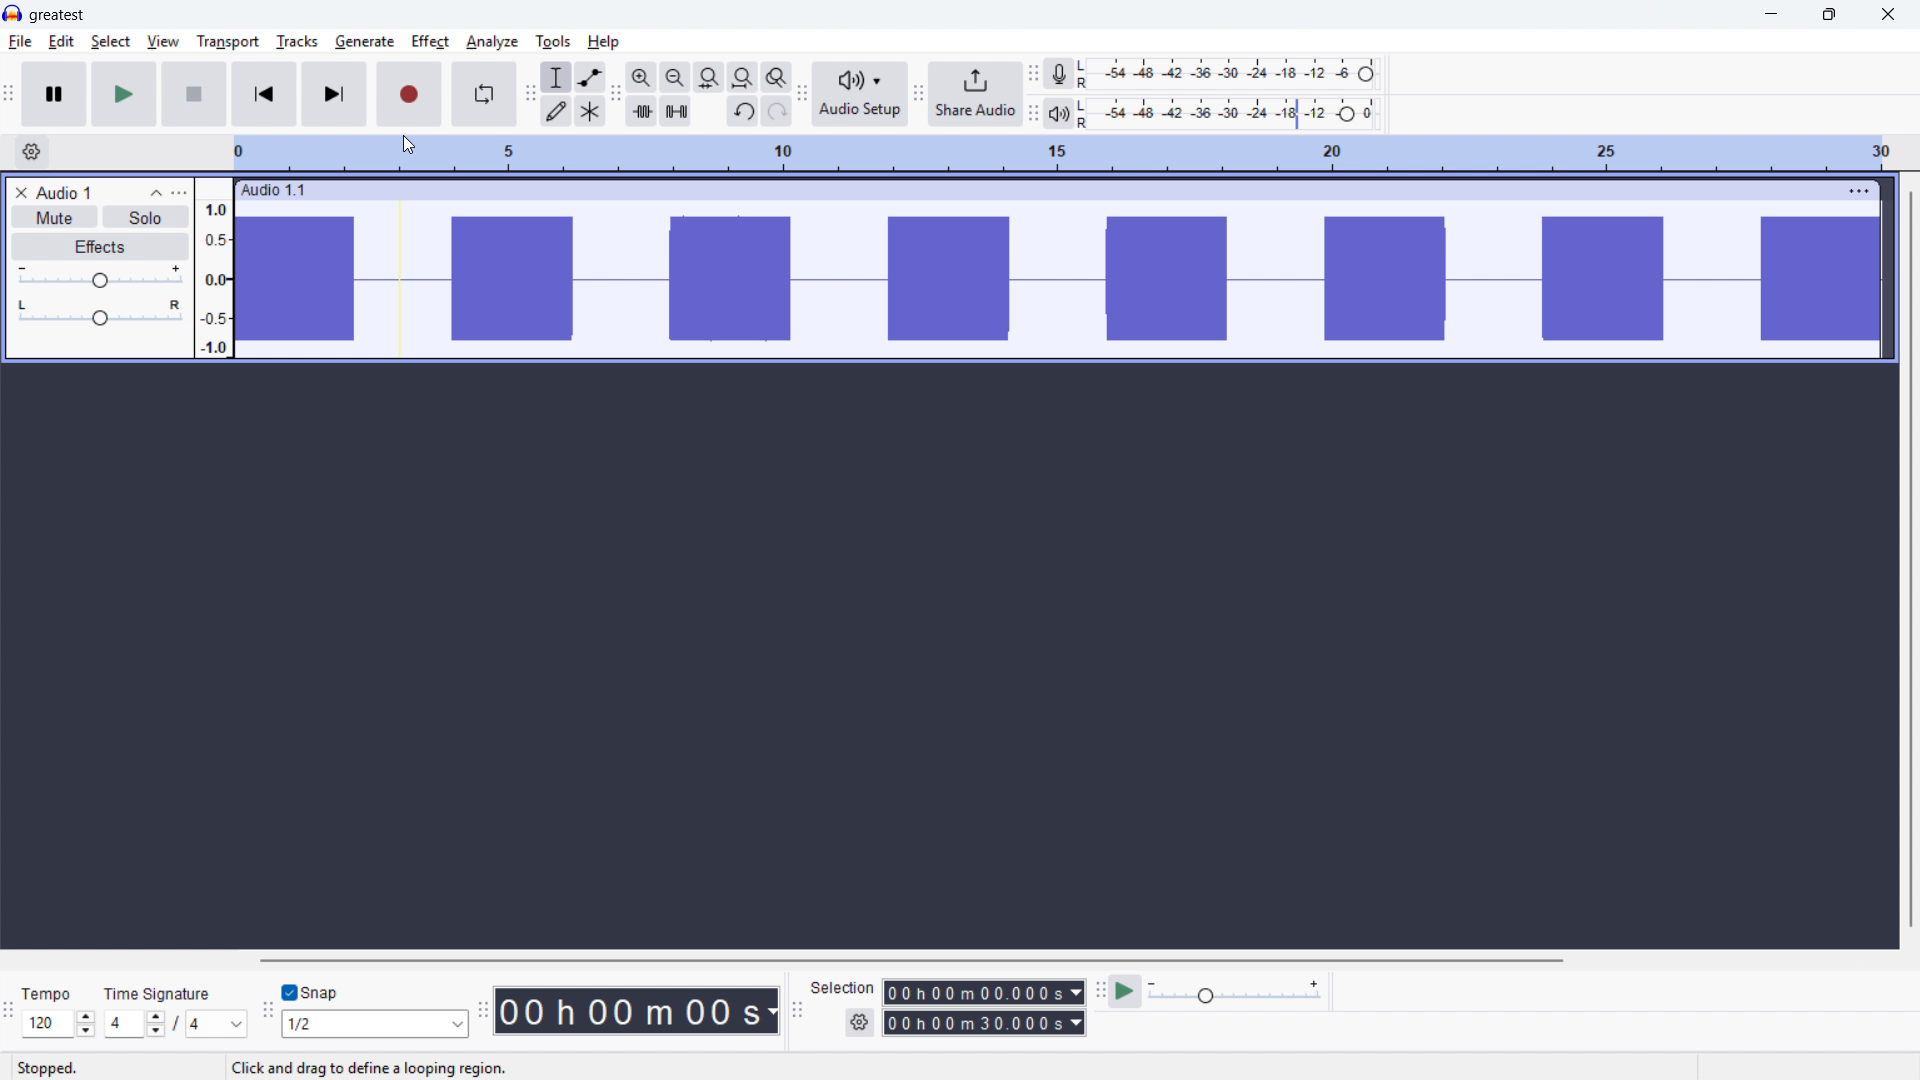  What do you see at coordinates (8, 1014) in the screenshot?
I see `Time signature toolbar ` at bounding box center [8, 1014].